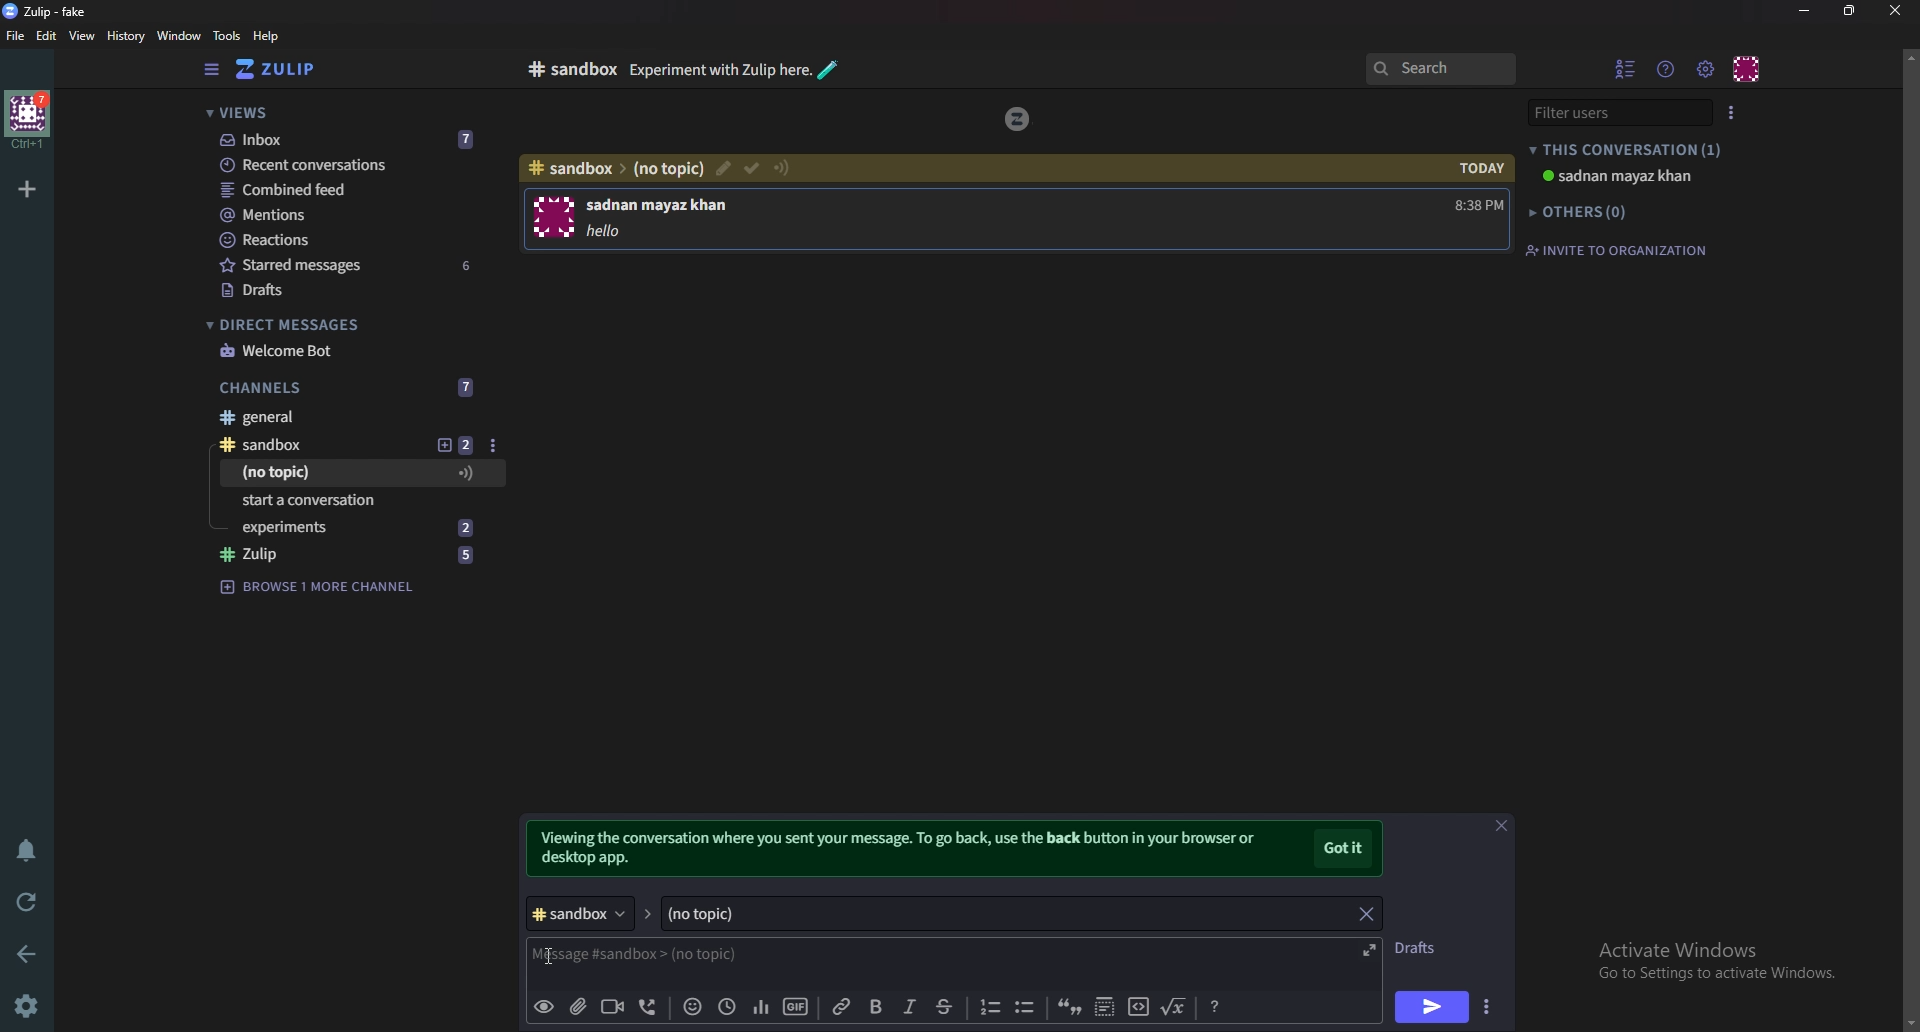  I want to click on # sandbox, so click(320, 445).